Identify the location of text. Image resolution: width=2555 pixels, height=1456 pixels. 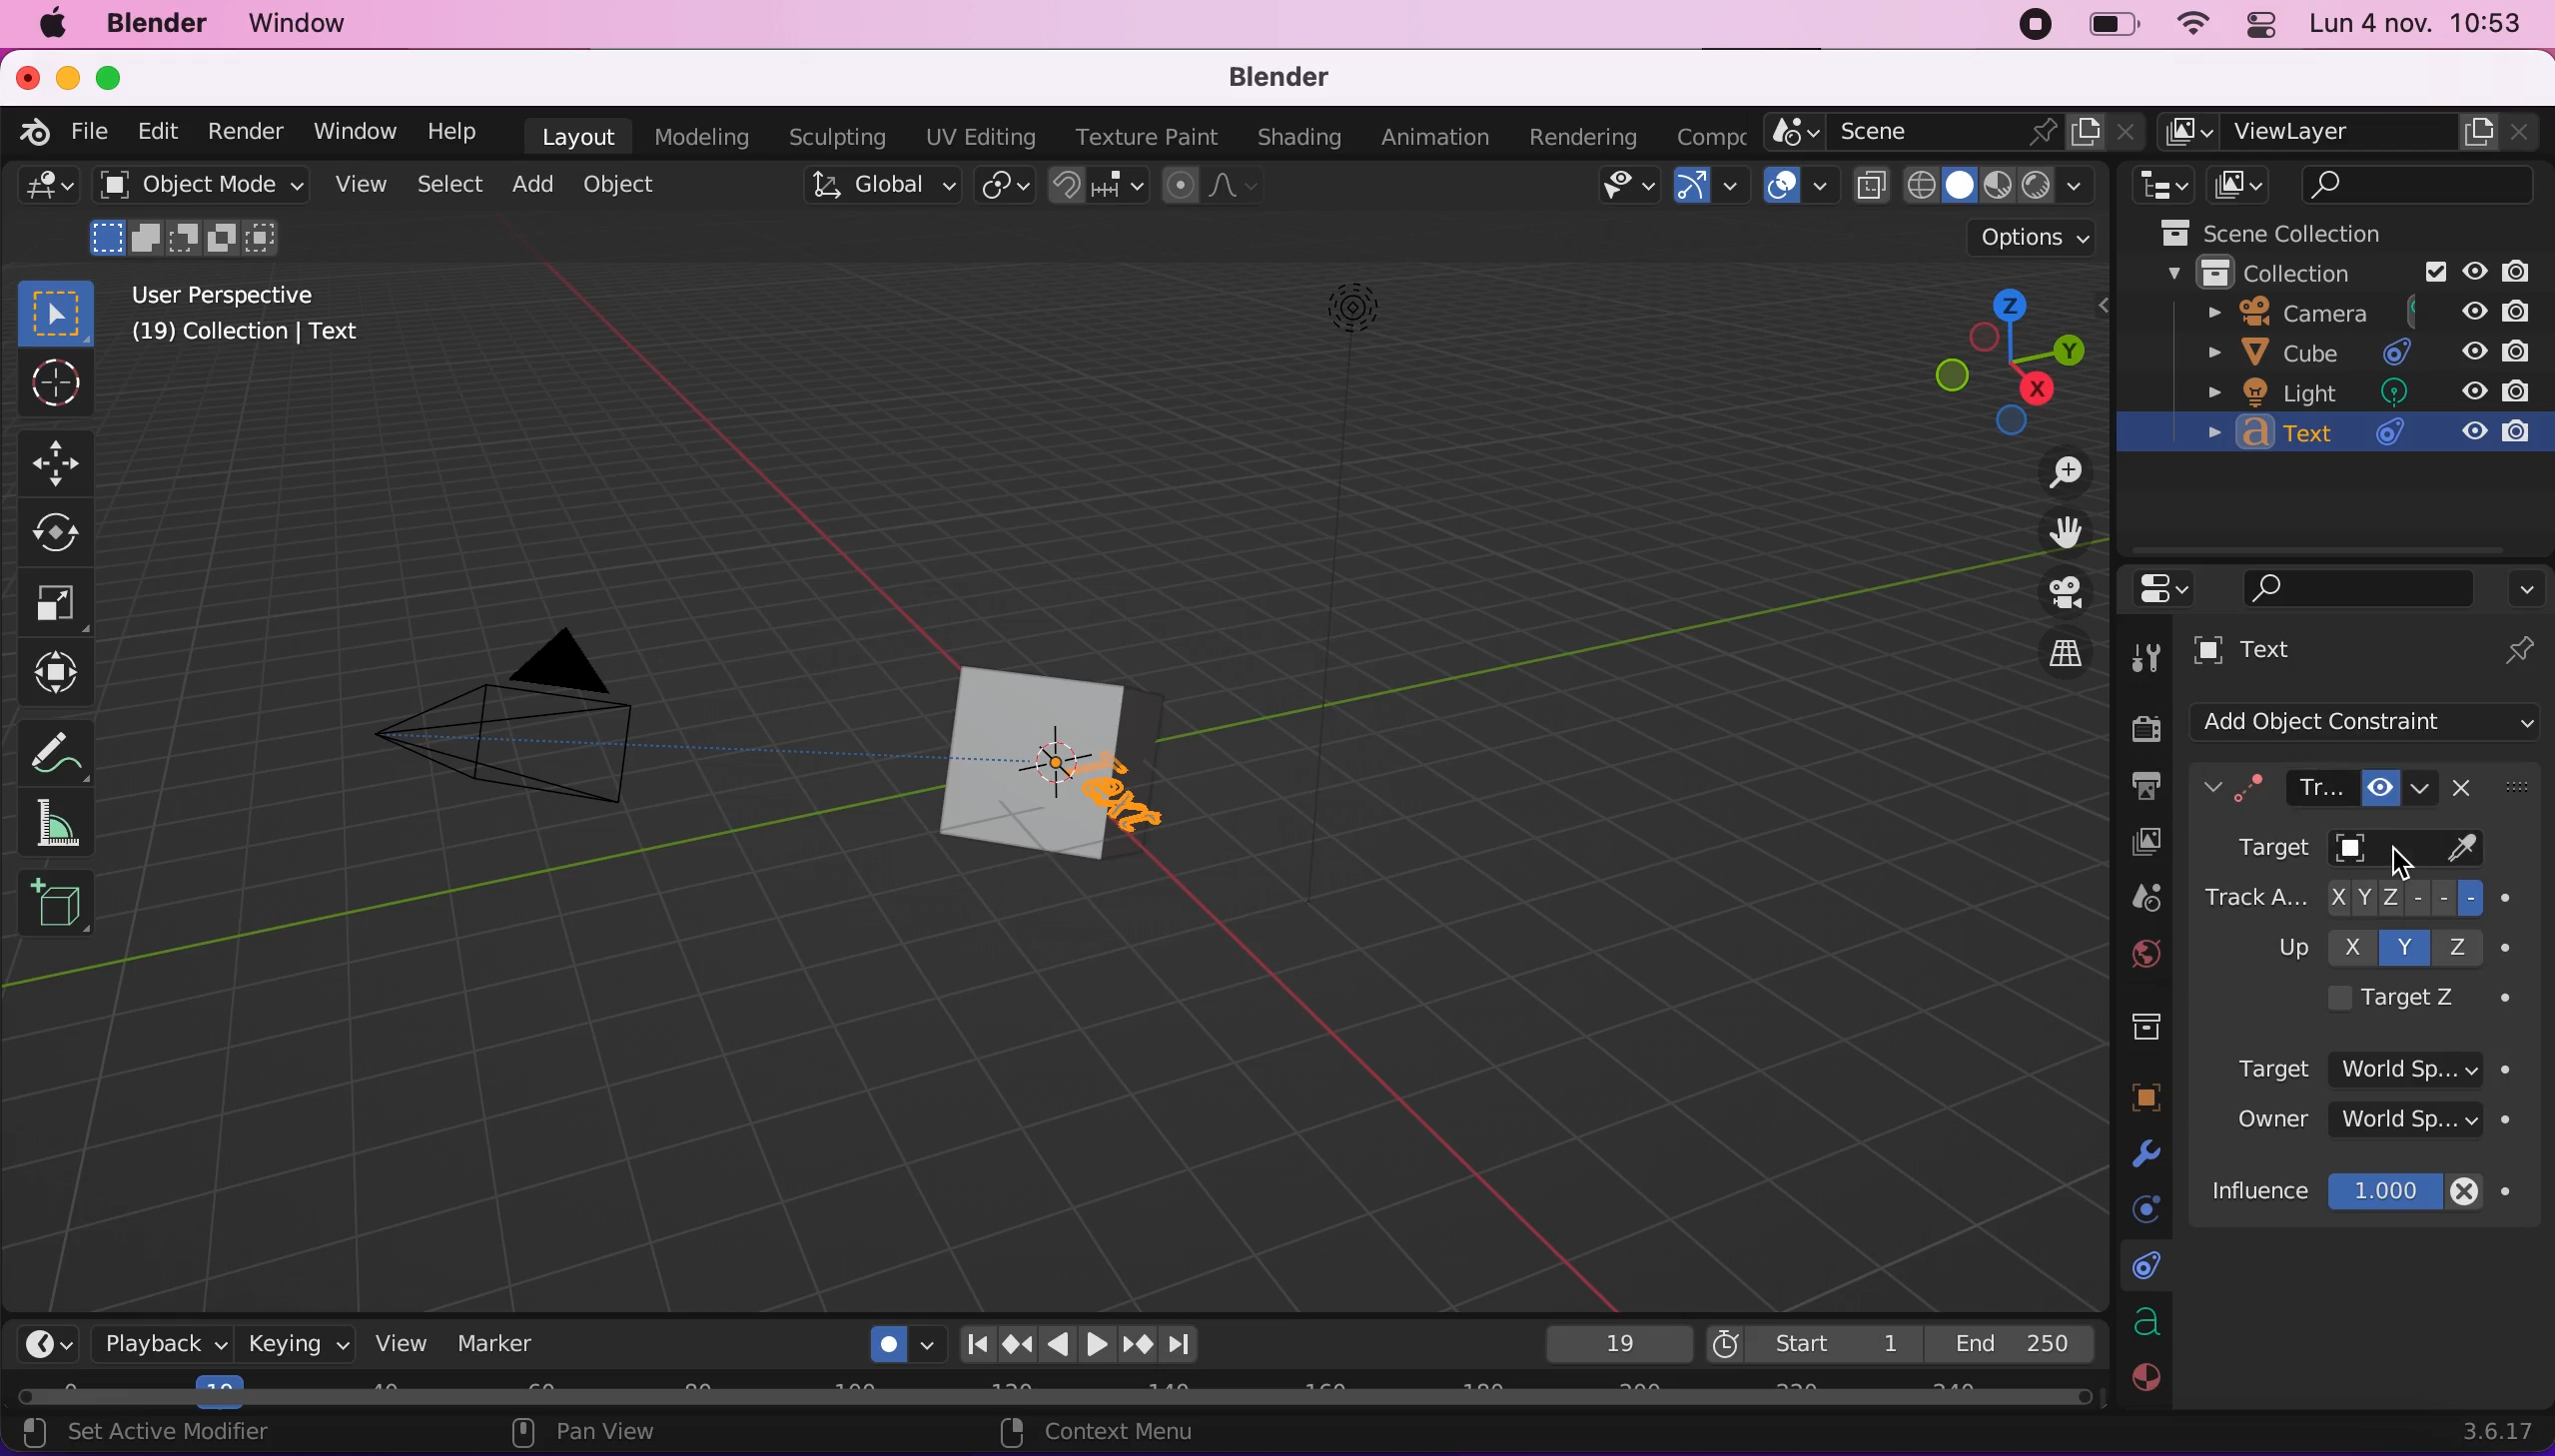
(2365, 436).